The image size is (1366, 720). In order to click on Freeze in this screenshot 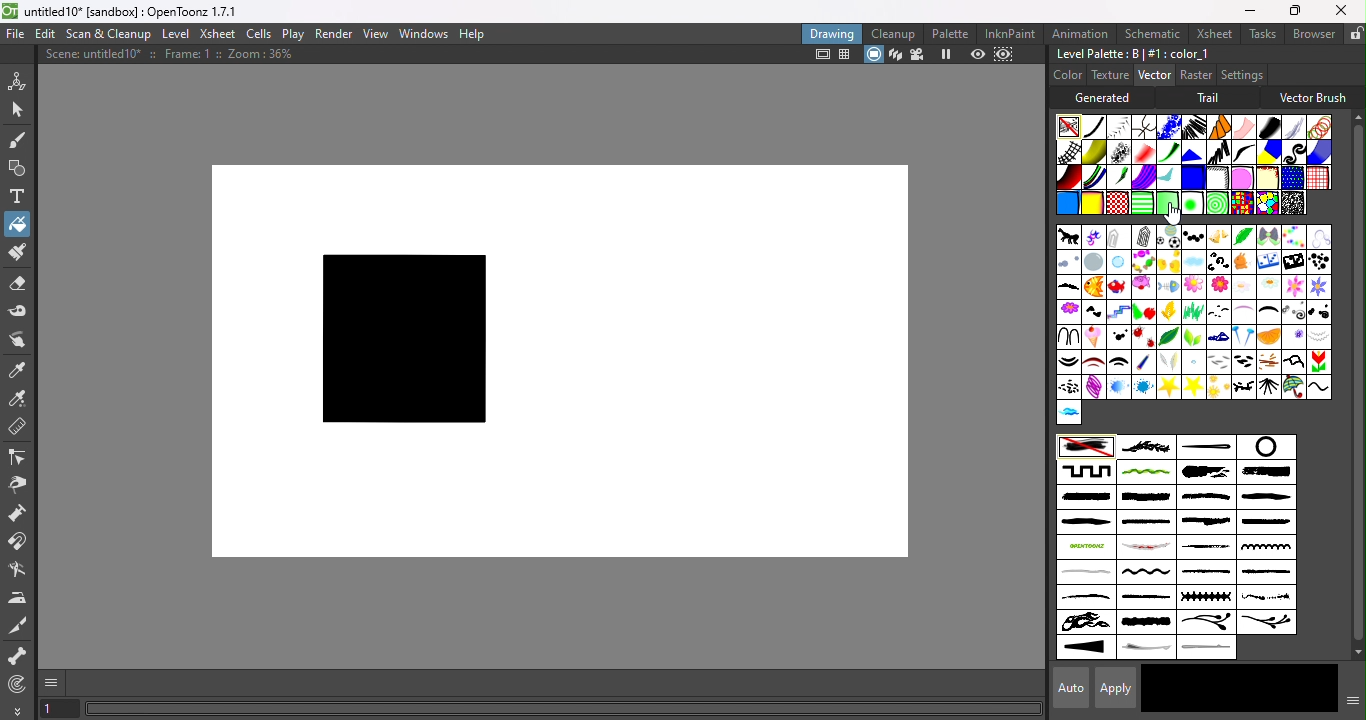, I will do `click(947, 56)`.